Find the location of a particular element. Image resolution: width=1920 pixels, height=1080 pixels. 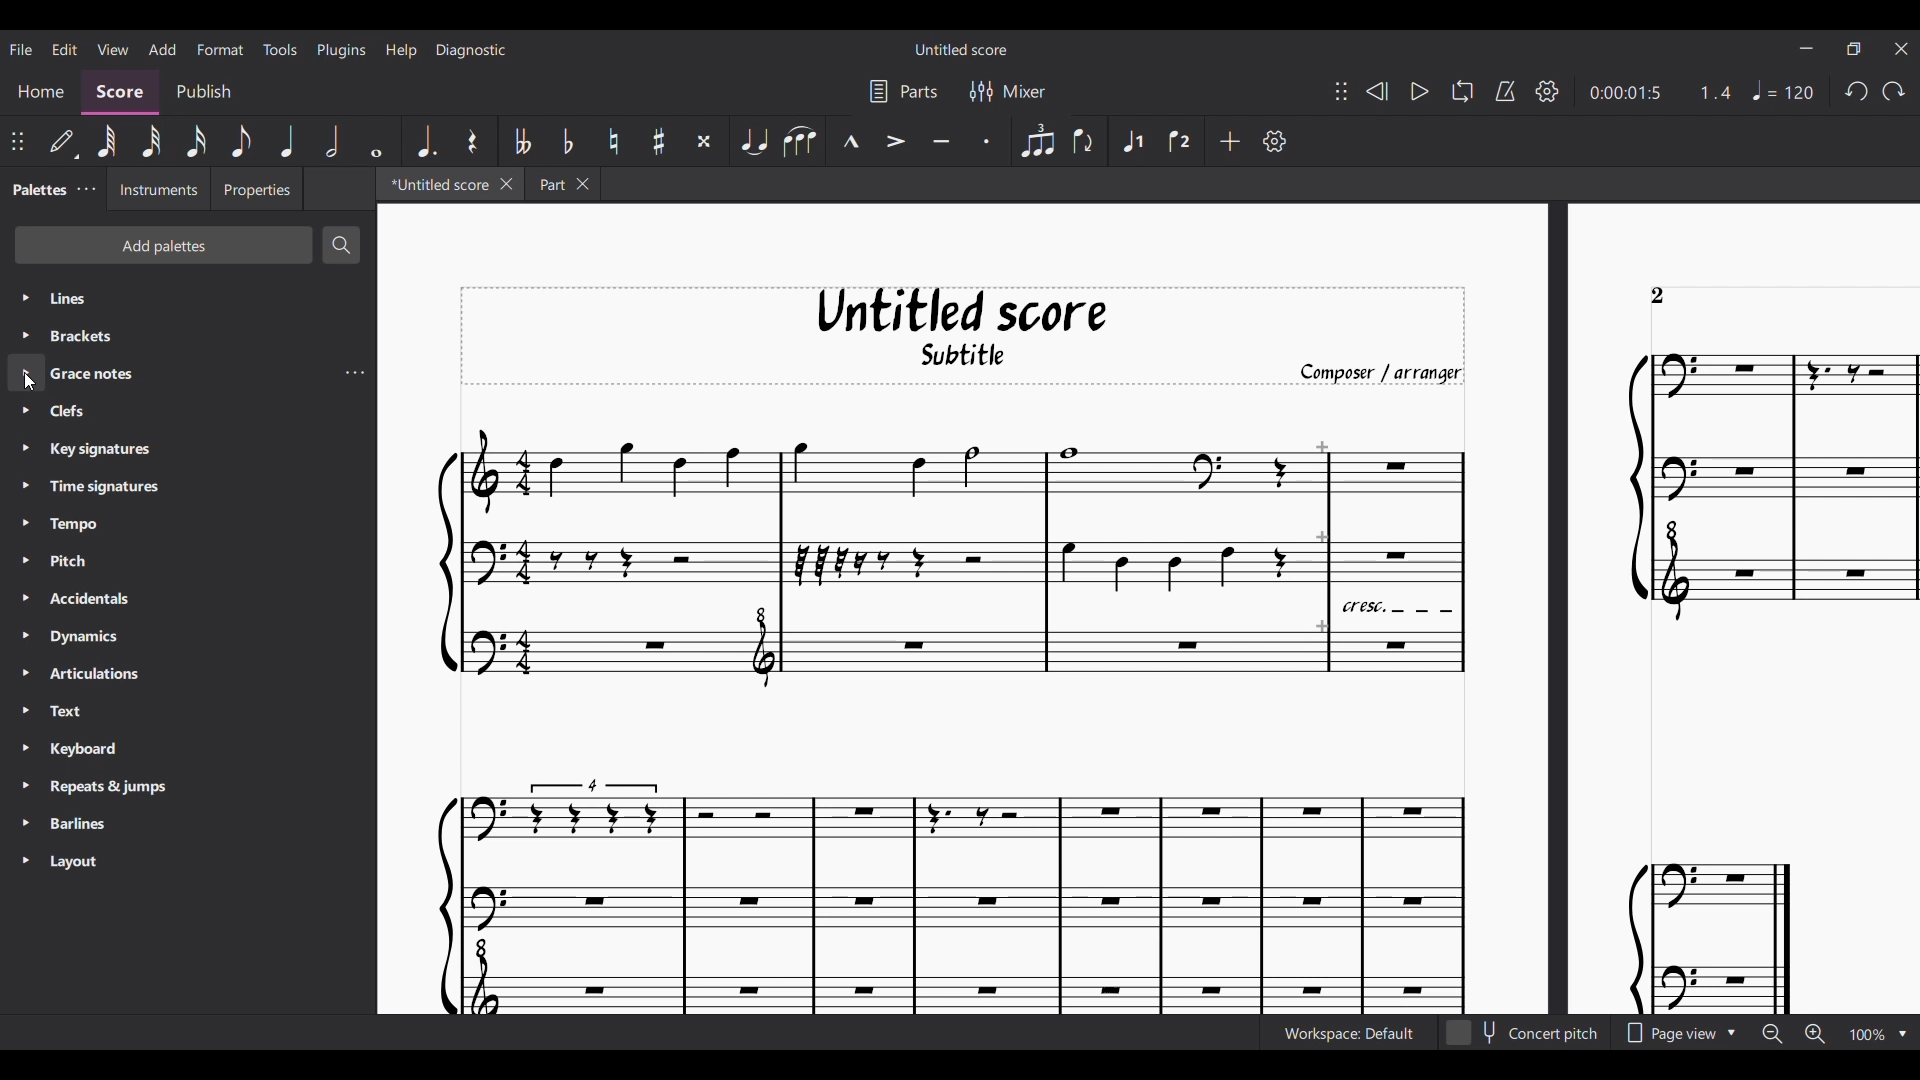

64th note is located at coordinates (106, 142).